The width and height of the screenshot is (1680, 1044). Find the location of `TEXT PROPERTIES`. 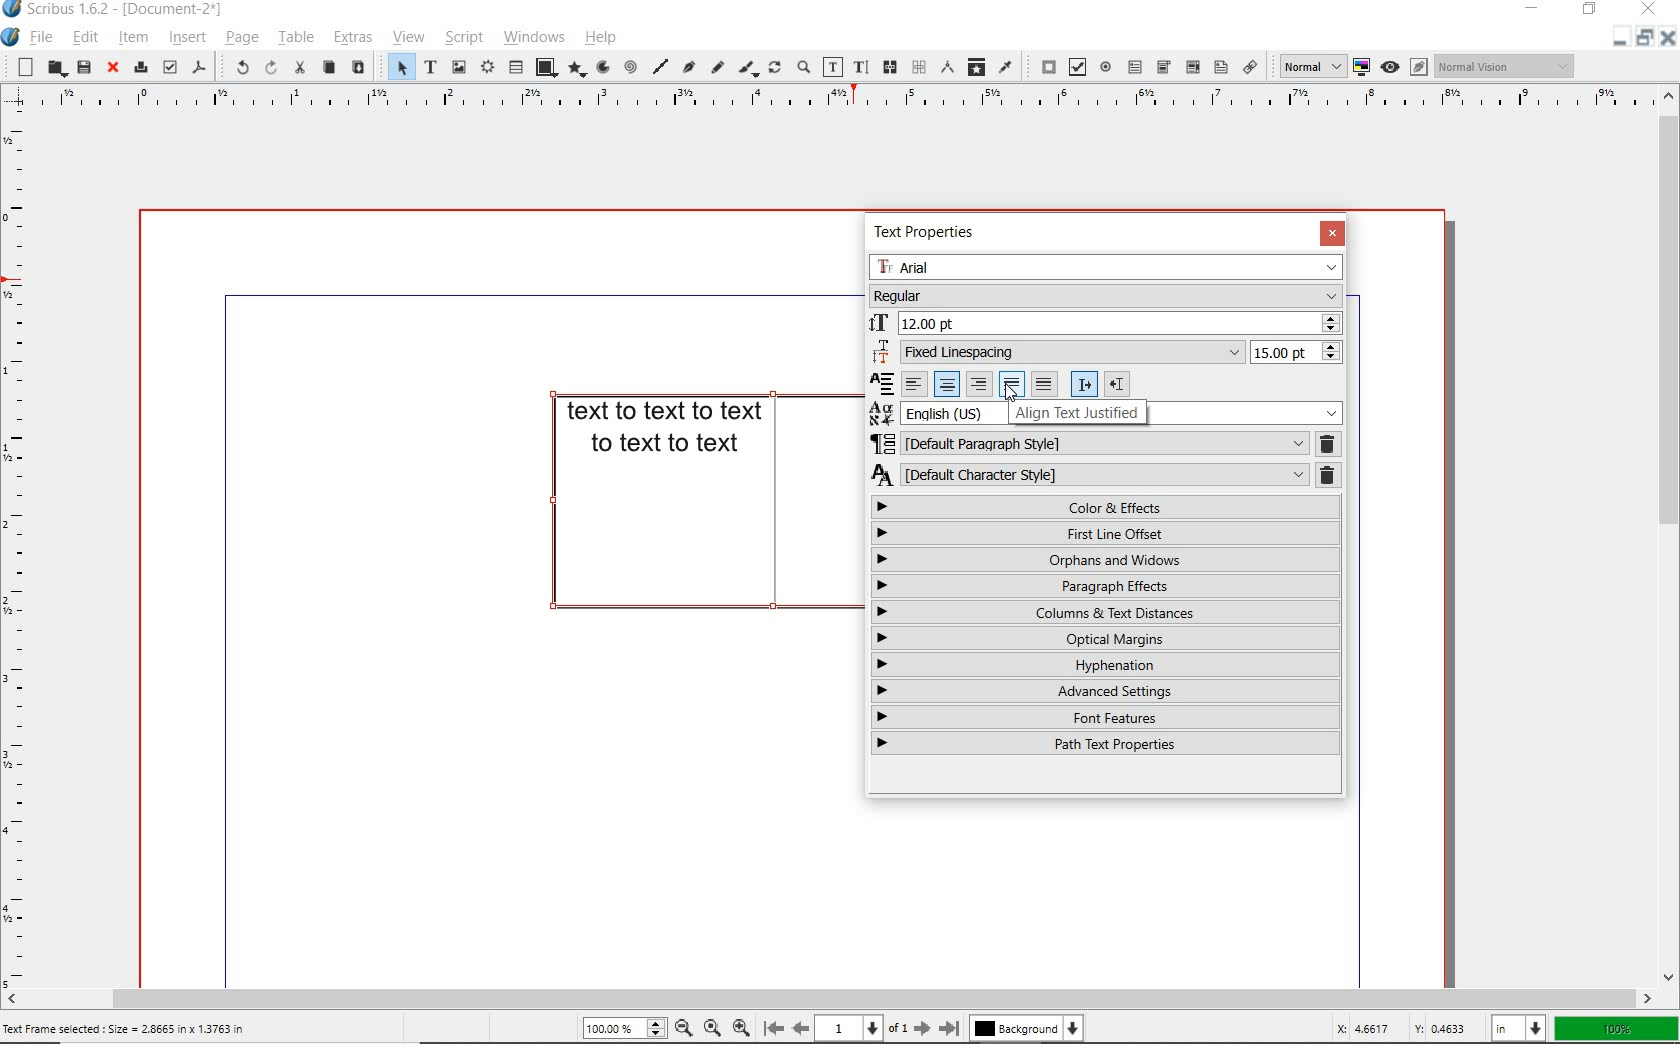

TEXT PROPERTIES is located at coordinates (928, 232).